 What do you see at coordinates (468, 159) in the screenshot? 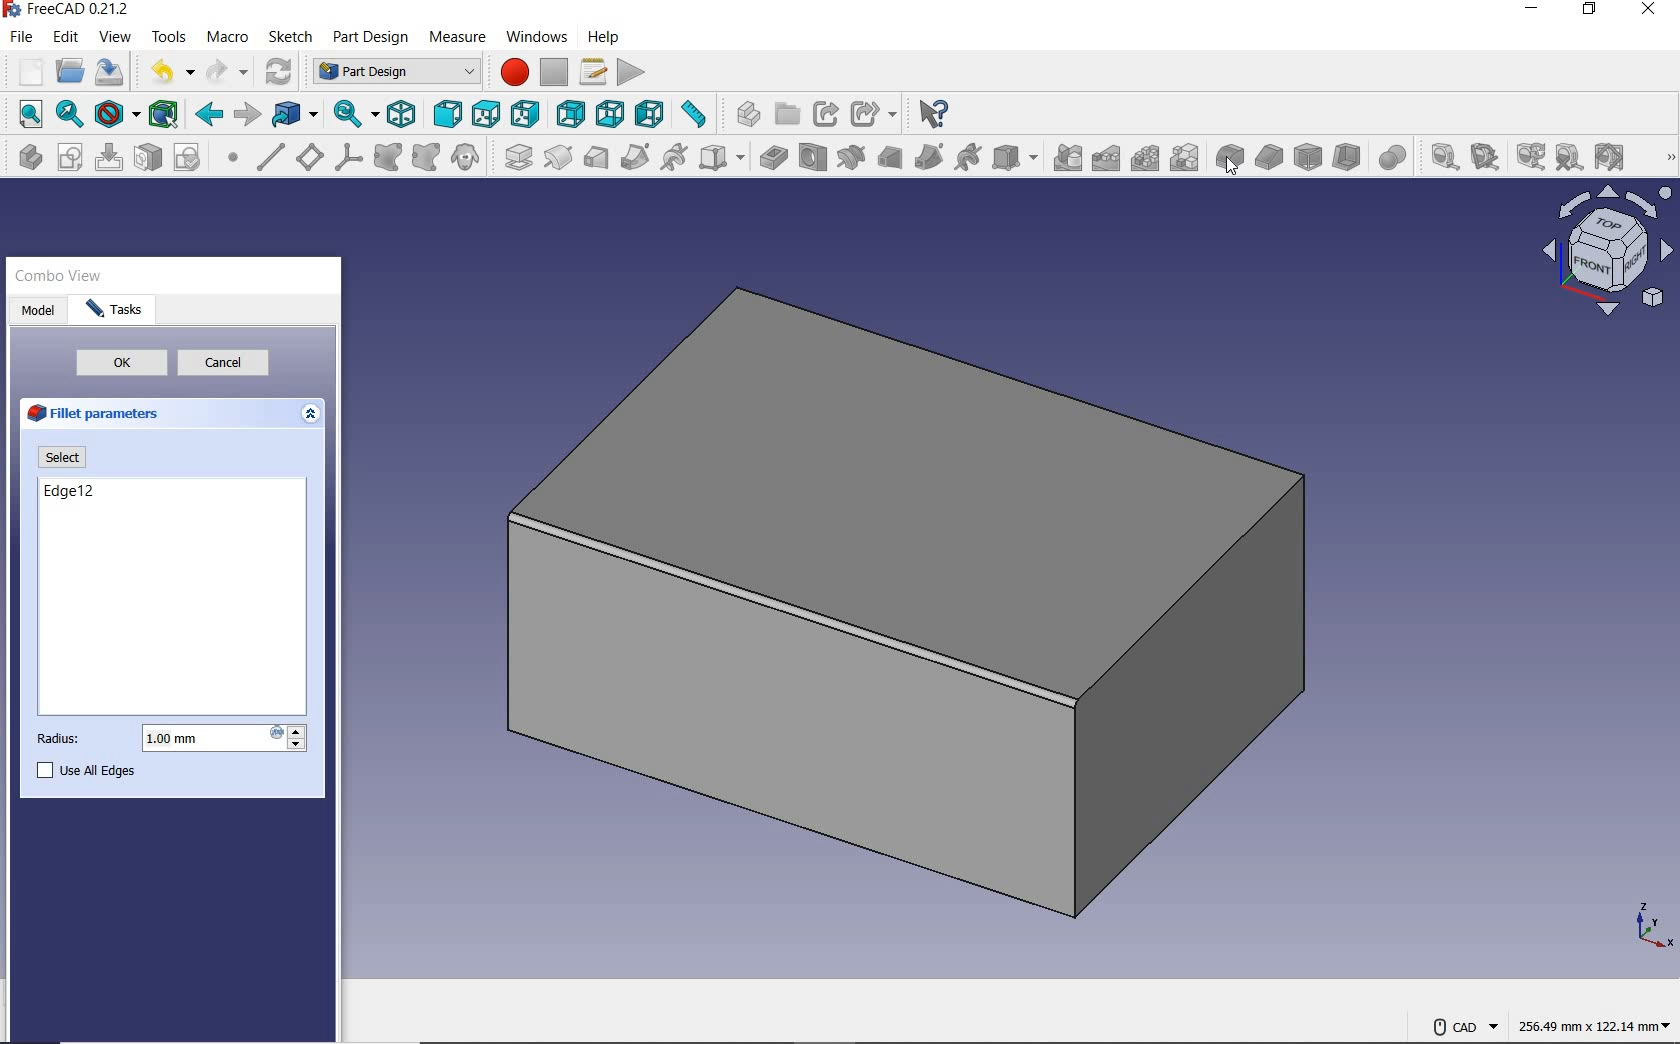
I see `create a clone` at bounding box center [468, 159].